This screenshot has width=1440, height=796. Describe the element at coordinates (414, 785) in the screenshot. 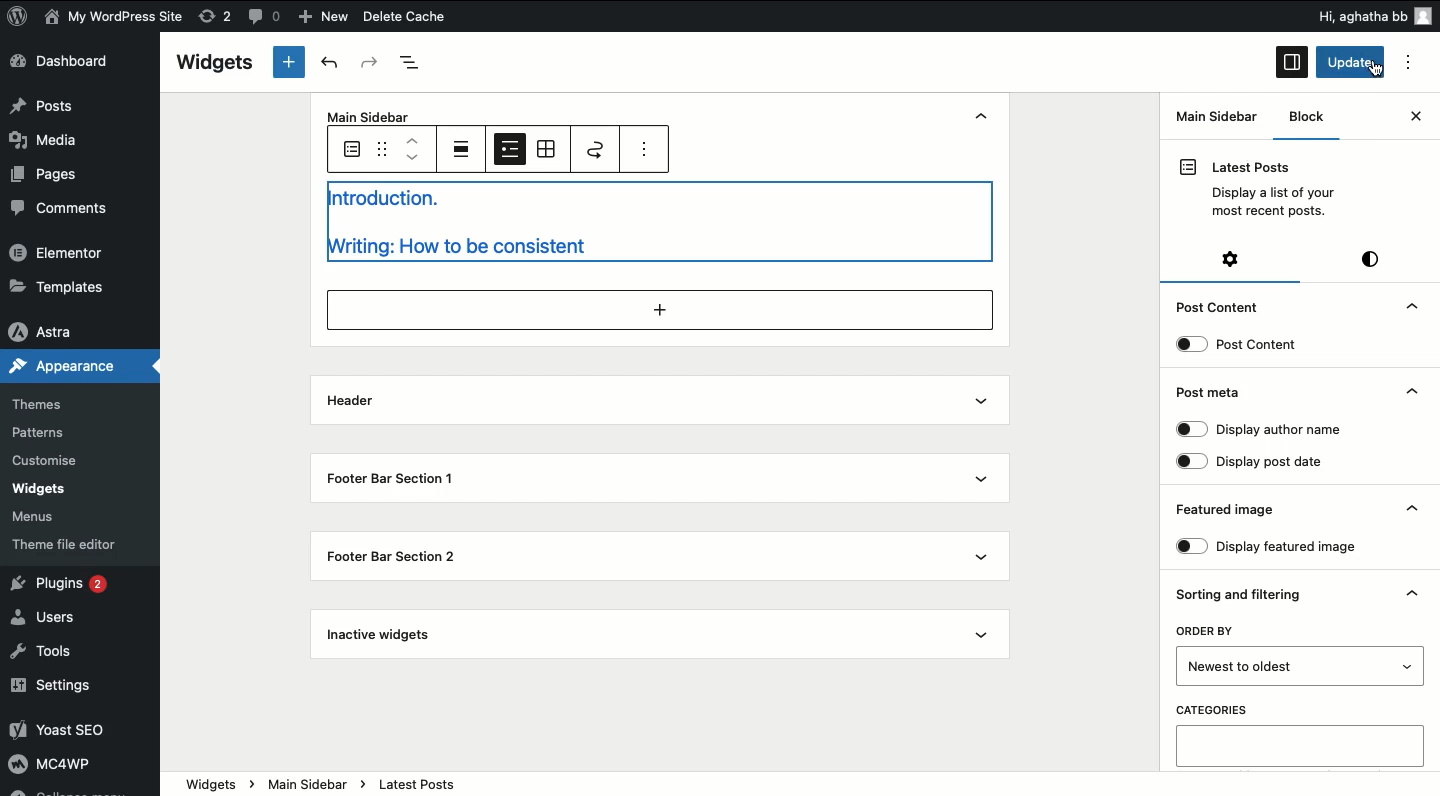

I see `latest post` at that location.